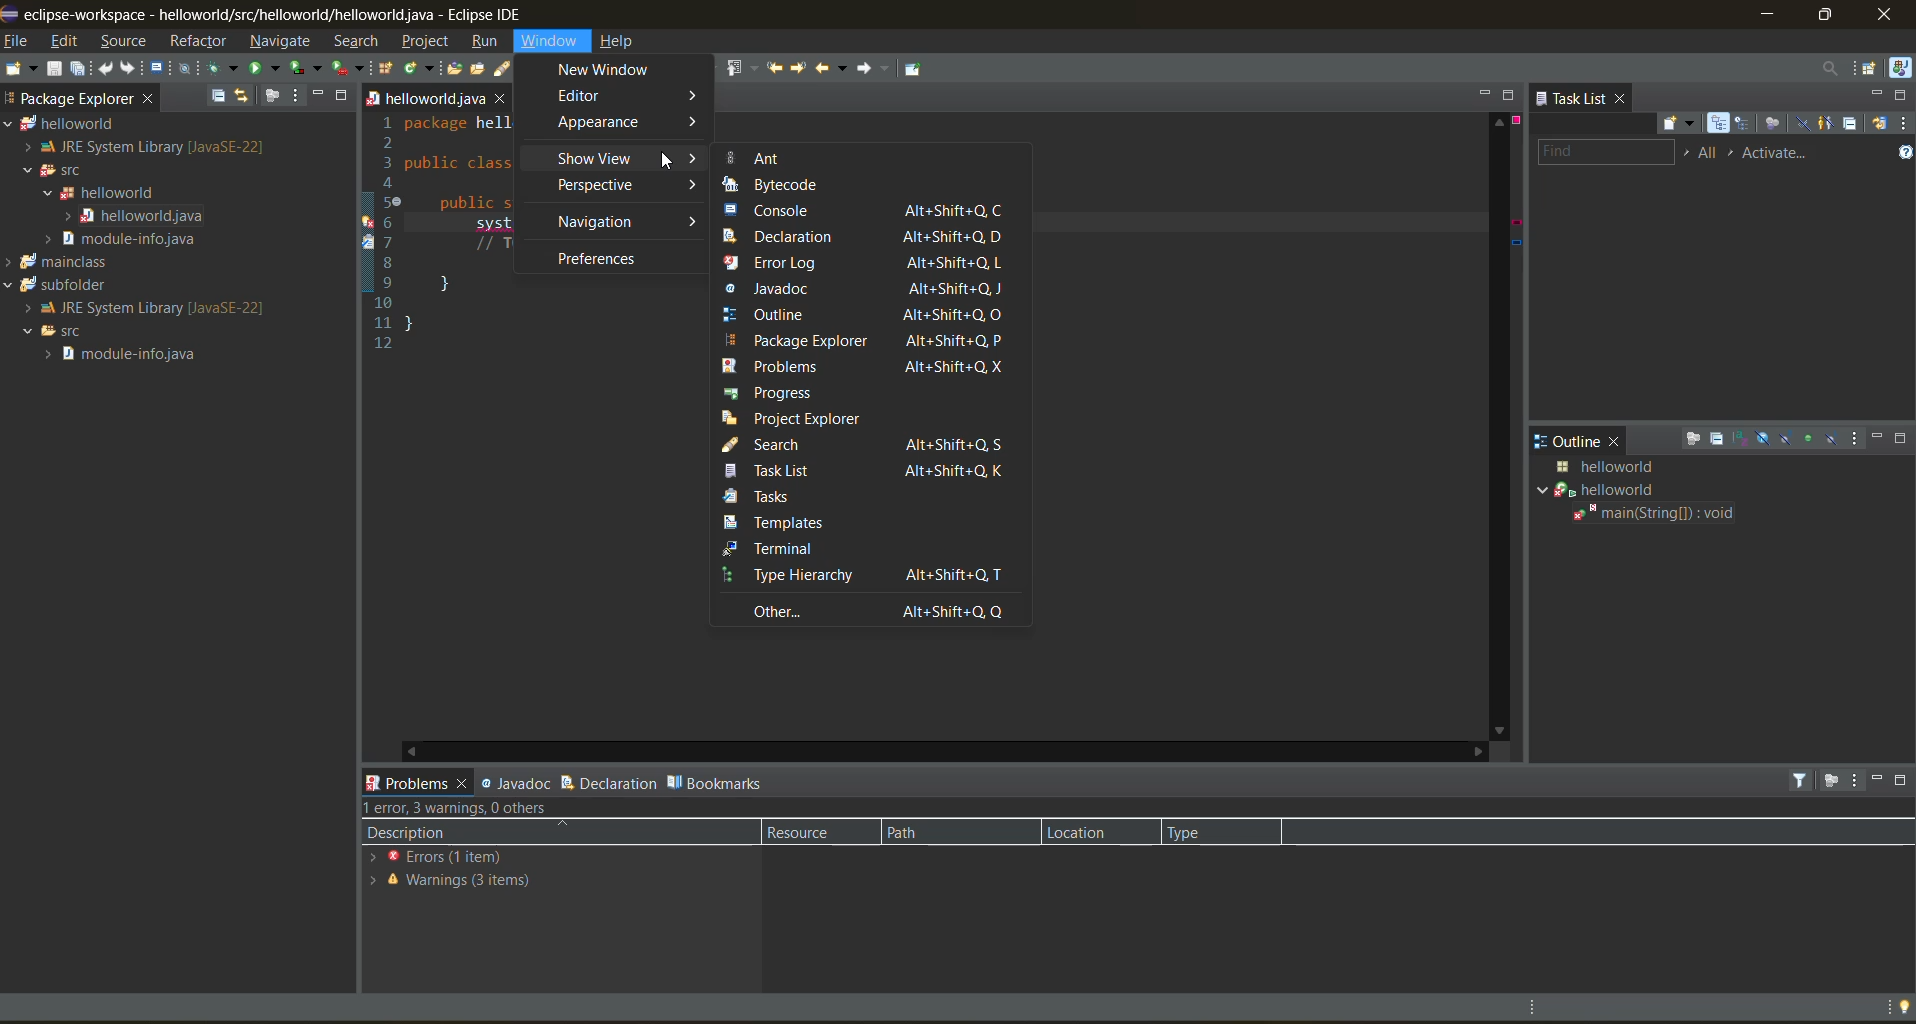 This screenshot has width=1916, height=1024. What do you see at coordinates (1697, 439) in the screenshot?
I see `focus on active task` at bounding box center [1697, 439].